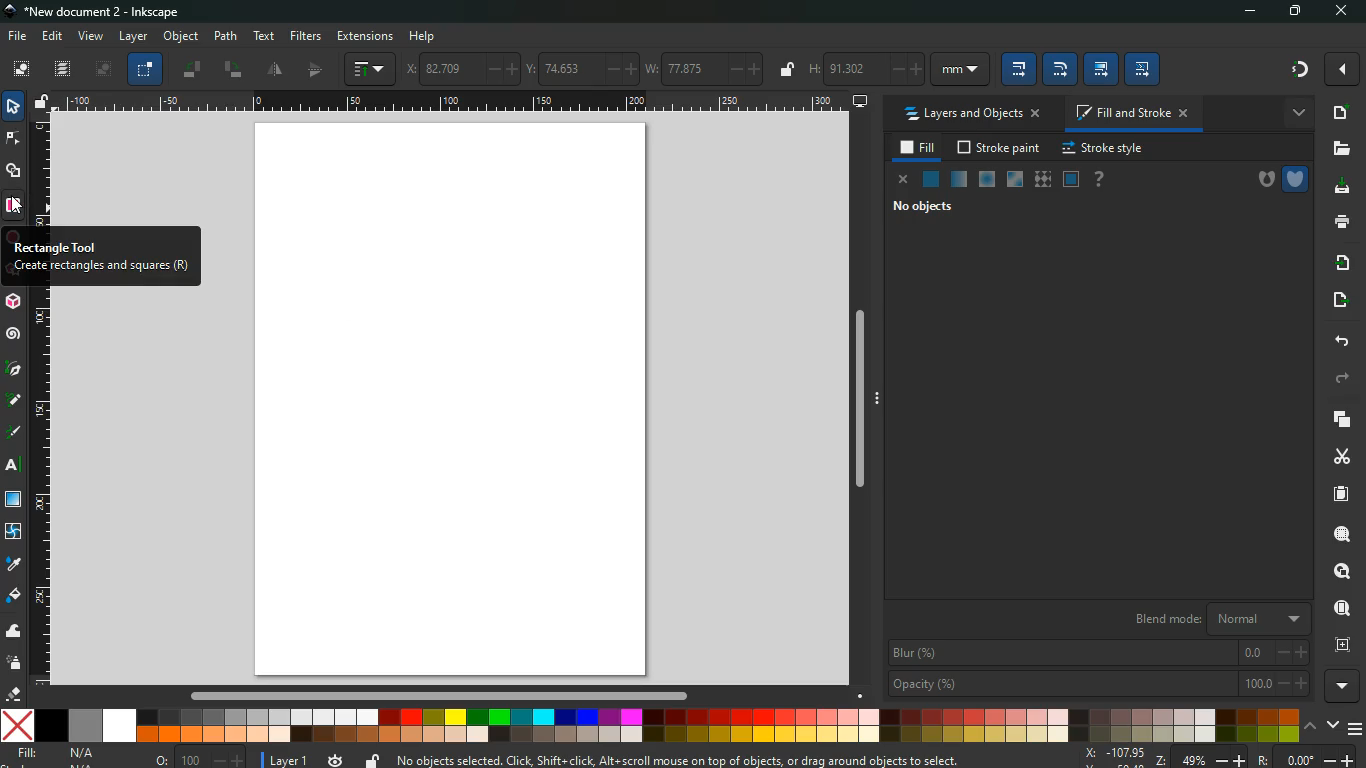 This screenshot has width=1366, height=768. Describe the element at coordinates (1341, 686) in the screenshot. I see `more` at that location.